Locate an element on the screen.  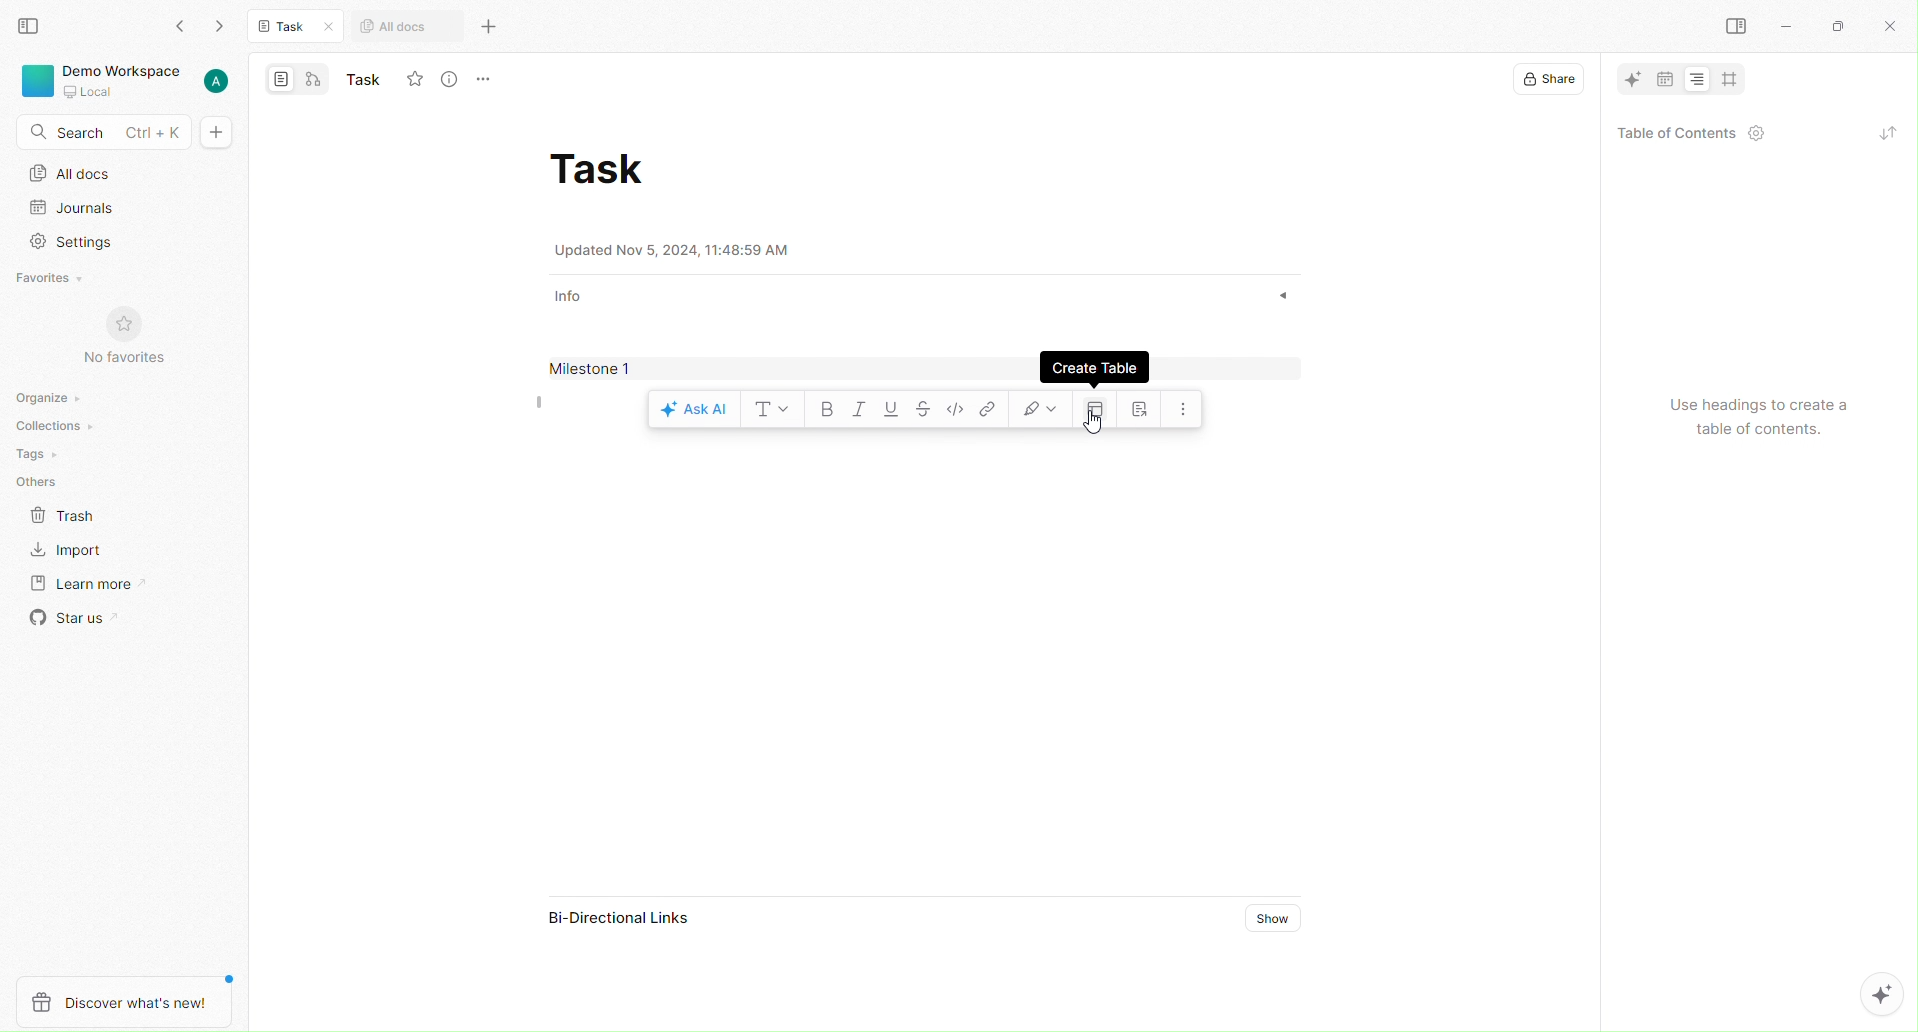
forward is located at coordinates (217, 29).